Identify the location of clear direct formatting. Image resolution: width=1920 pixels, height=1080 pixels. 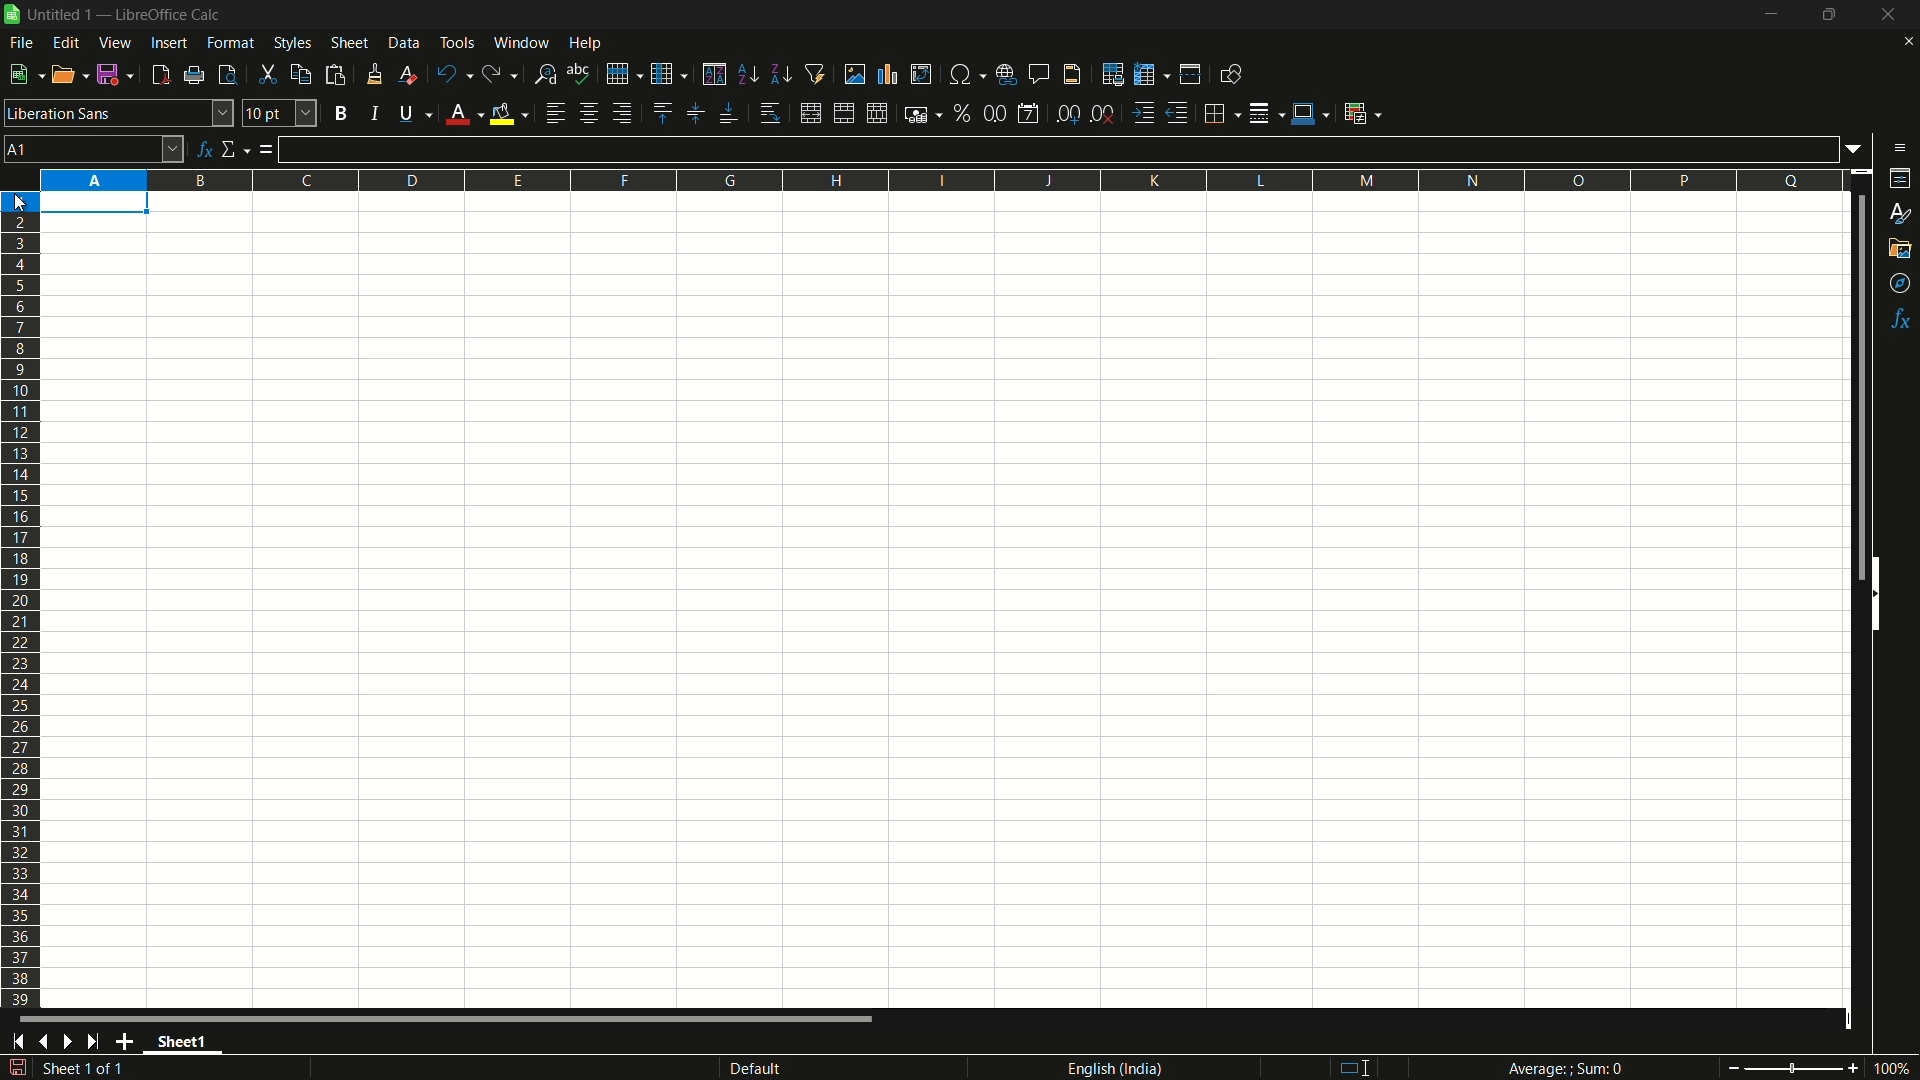
(405, 74).